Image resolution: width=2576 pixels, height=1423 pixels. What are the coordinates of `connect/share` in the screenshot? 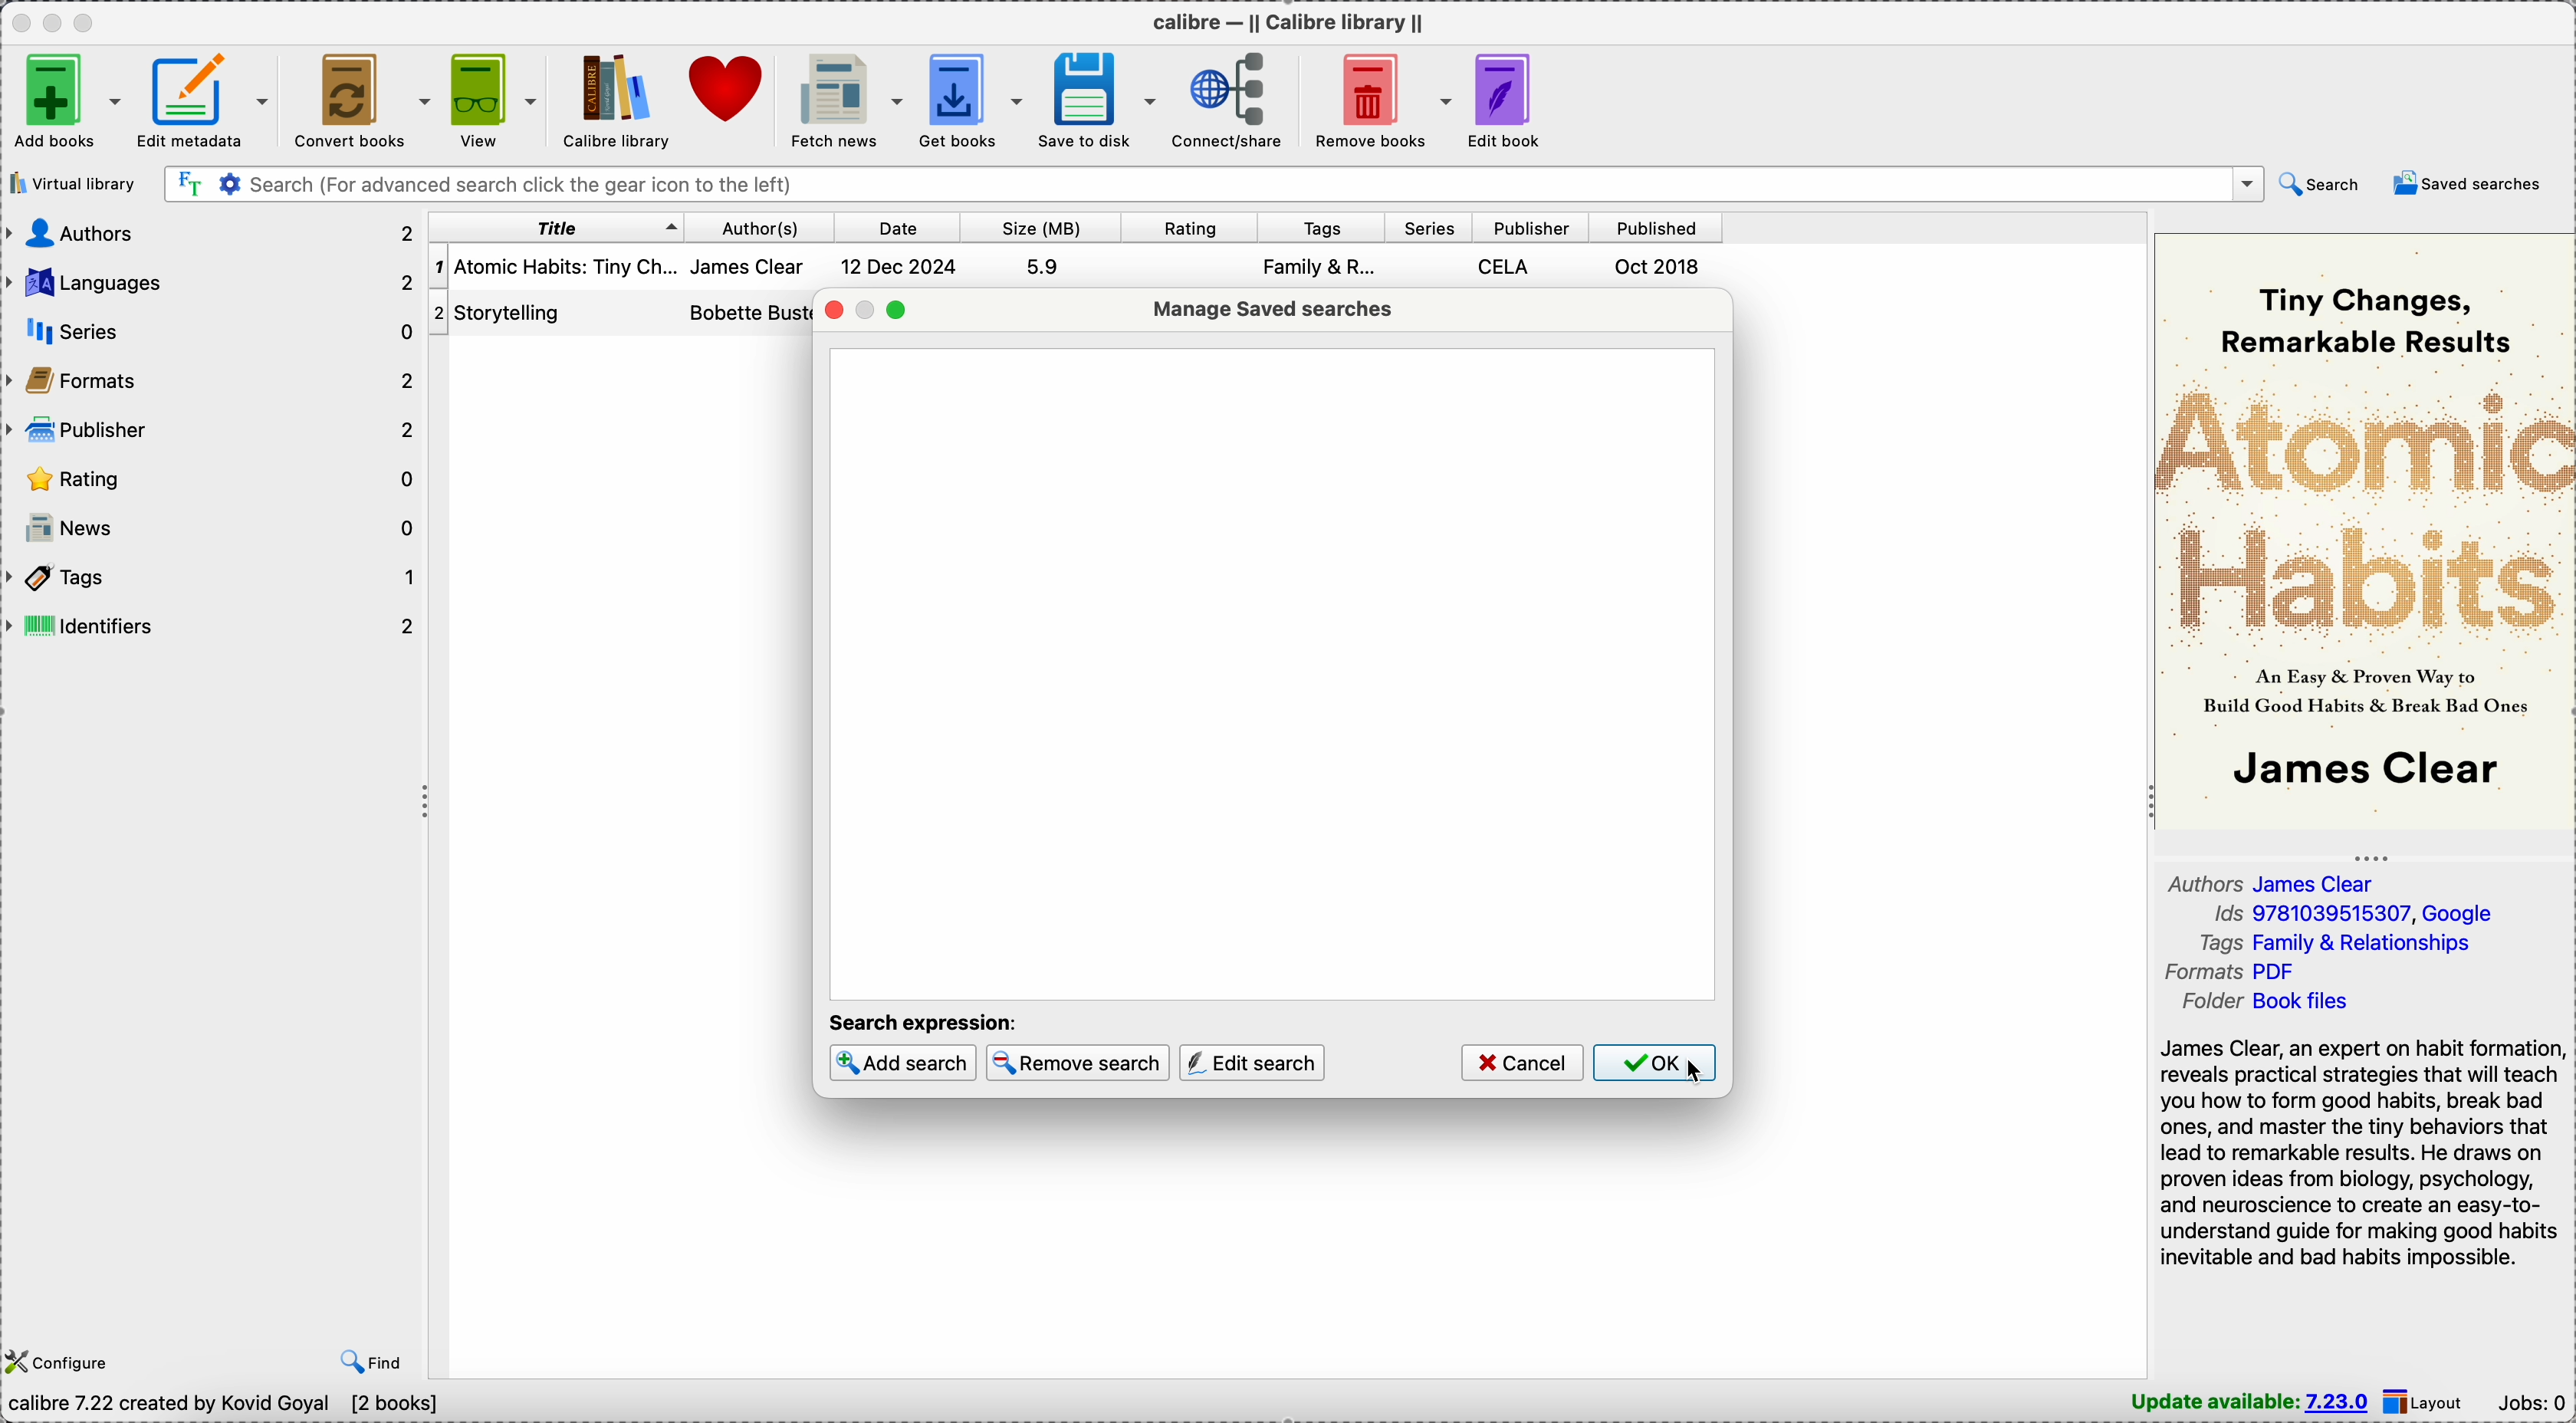 It's located at (1228, 99).